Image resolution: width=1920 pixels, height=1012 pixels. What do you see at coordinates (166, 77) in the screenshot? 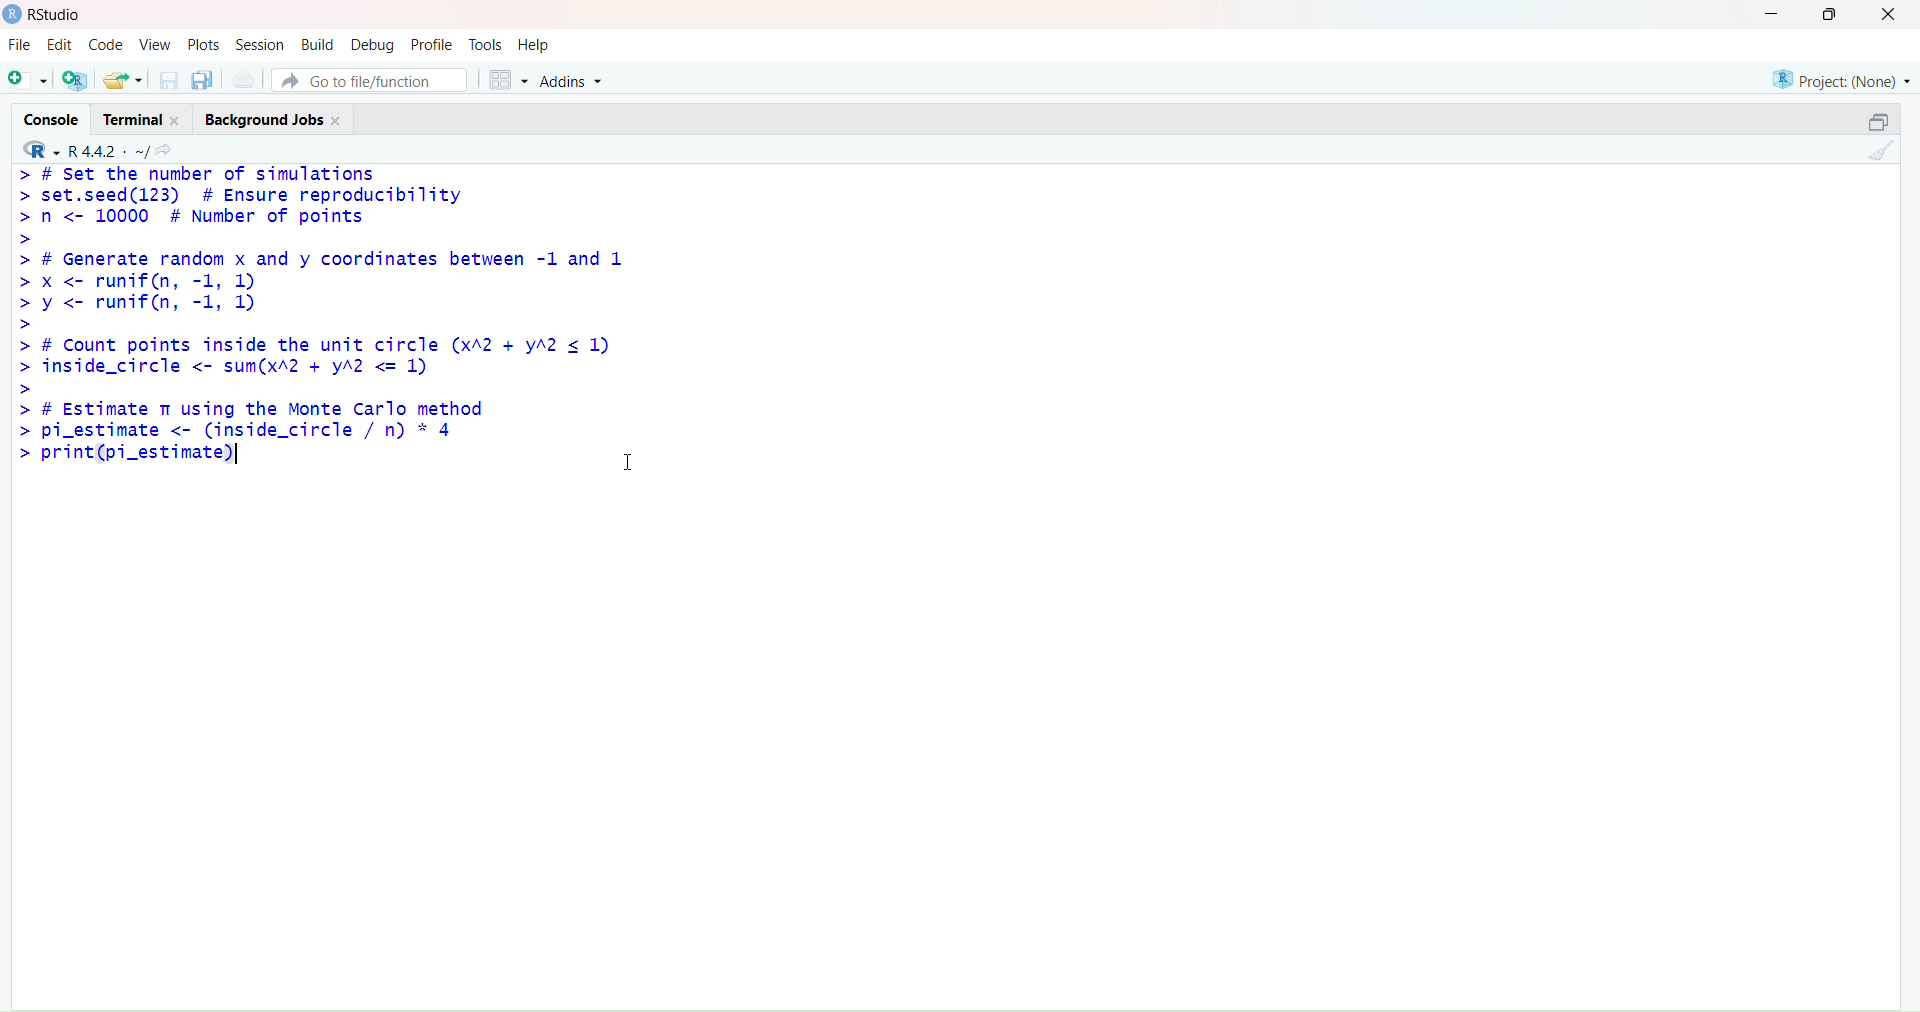
I see `Save current document (Ctrl + S)` at bounding box center [166, 77].